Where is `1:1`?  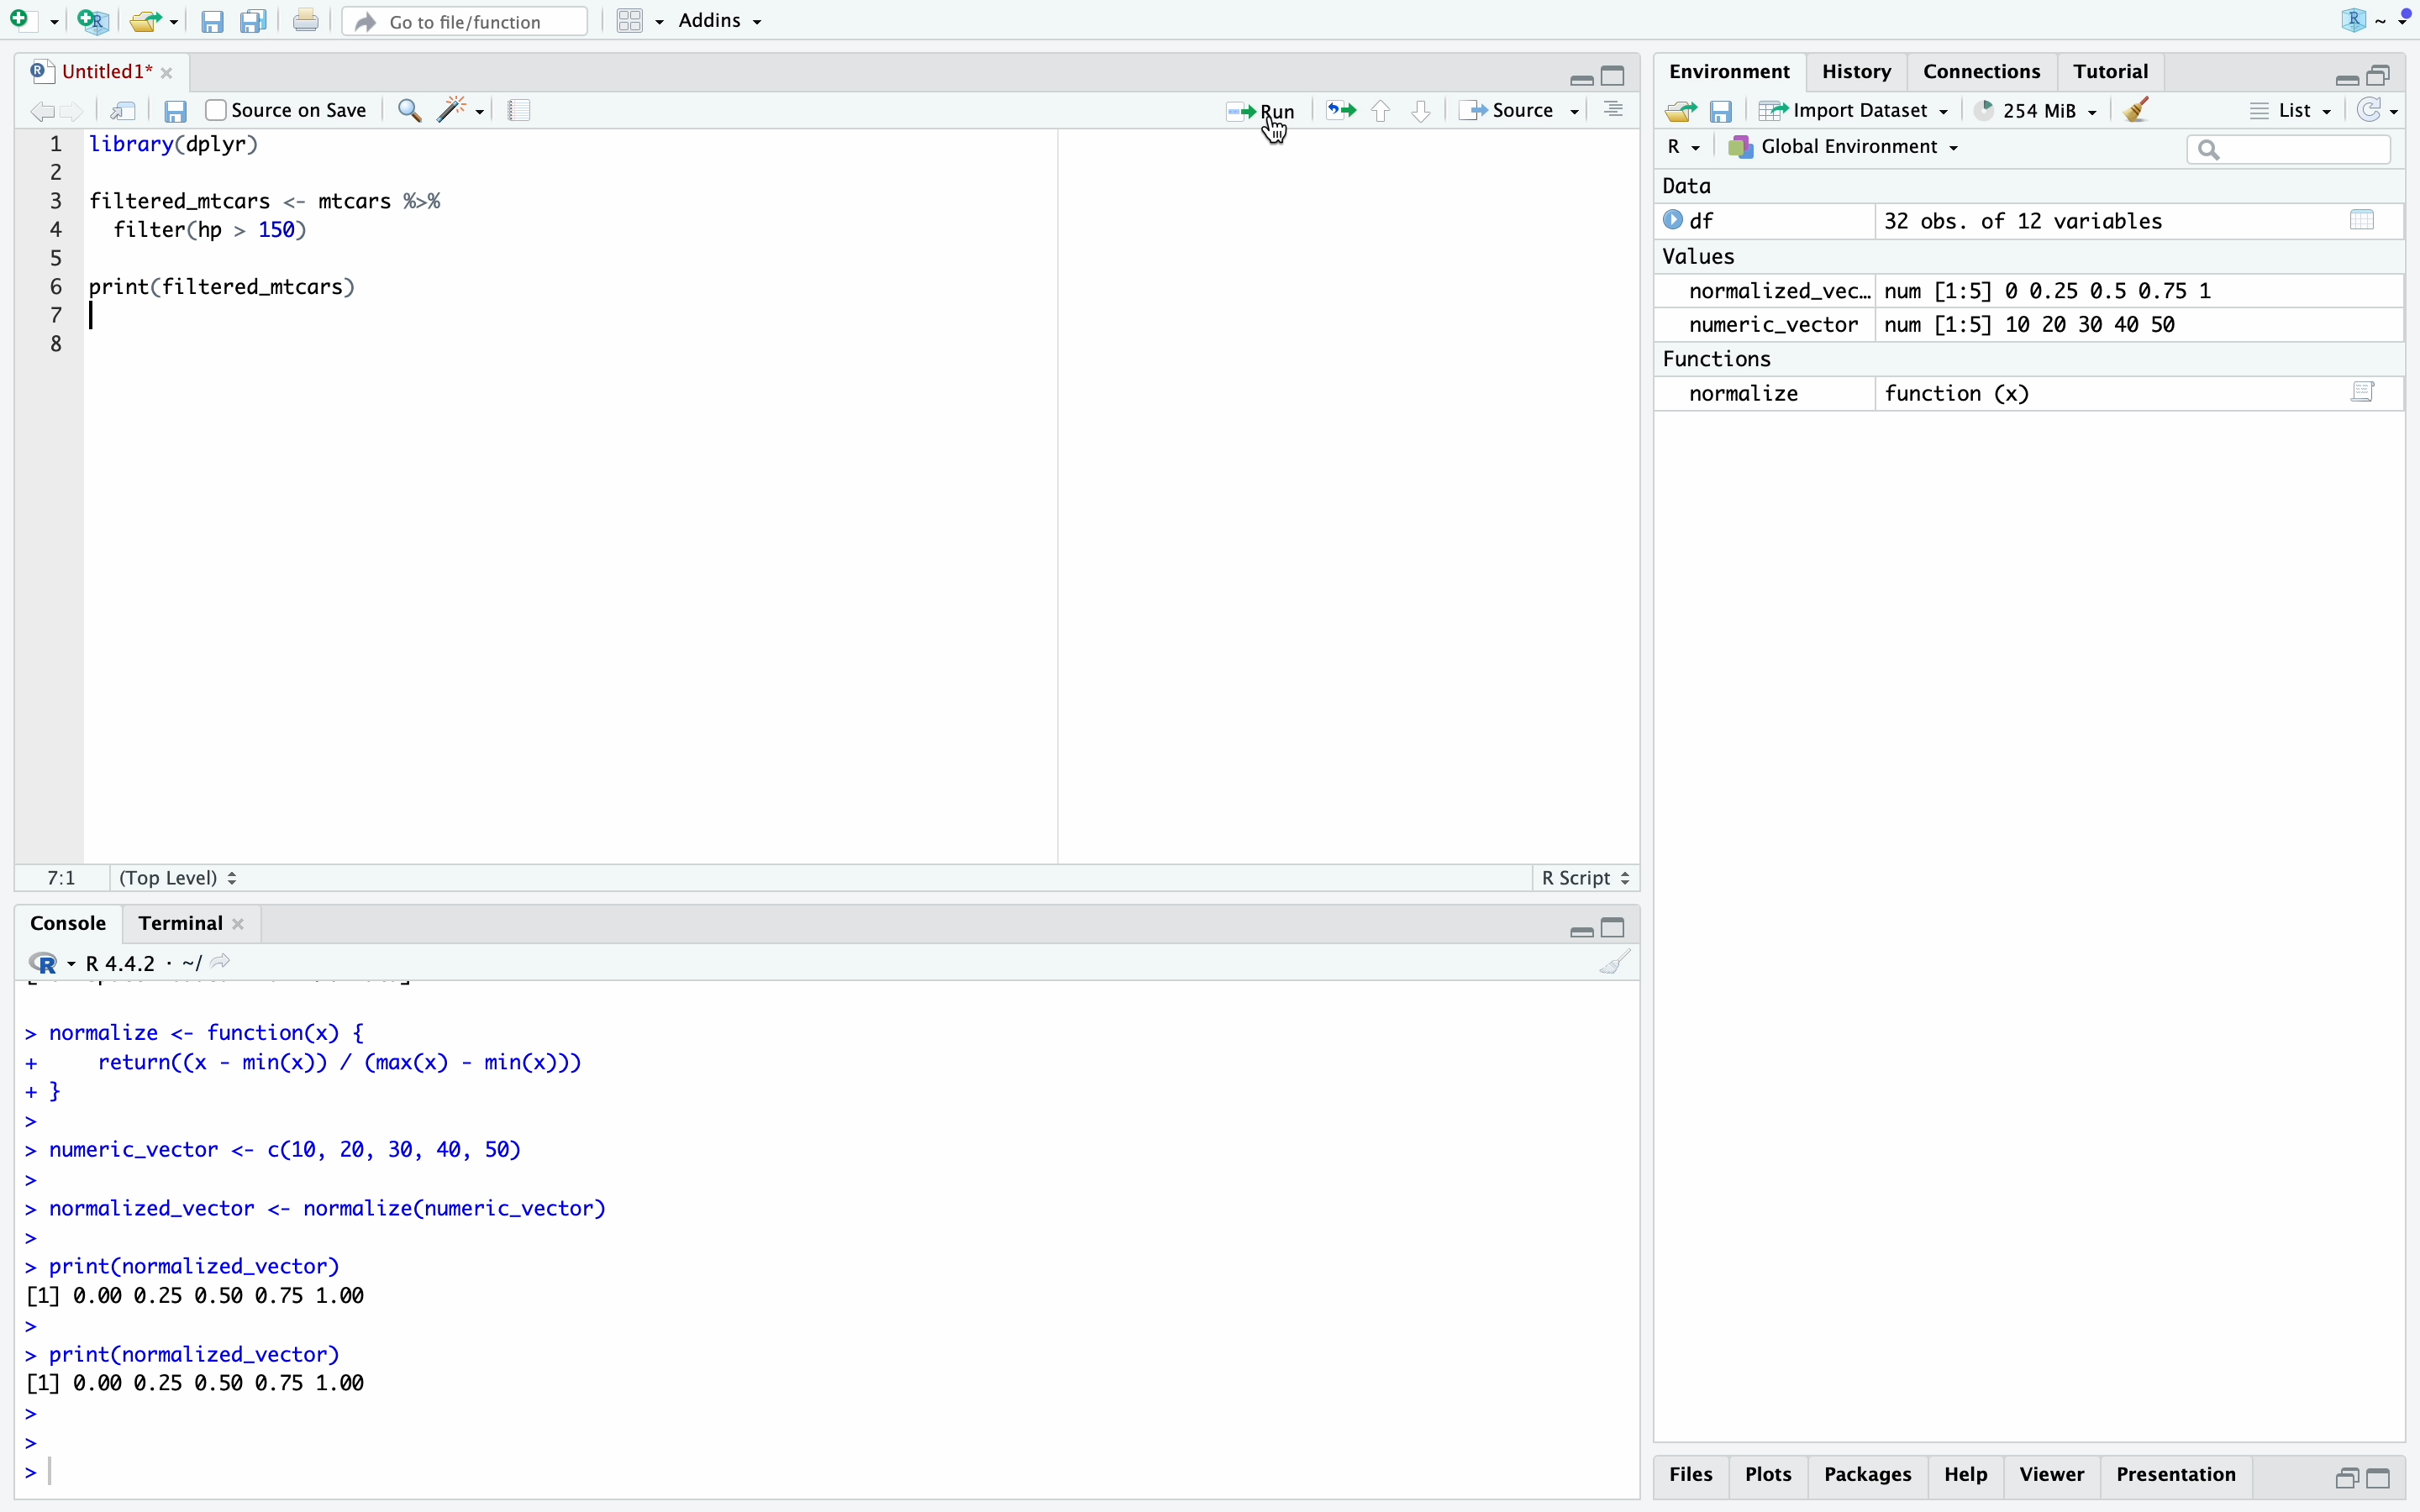
1:1 is located at coordinates (67, 879).